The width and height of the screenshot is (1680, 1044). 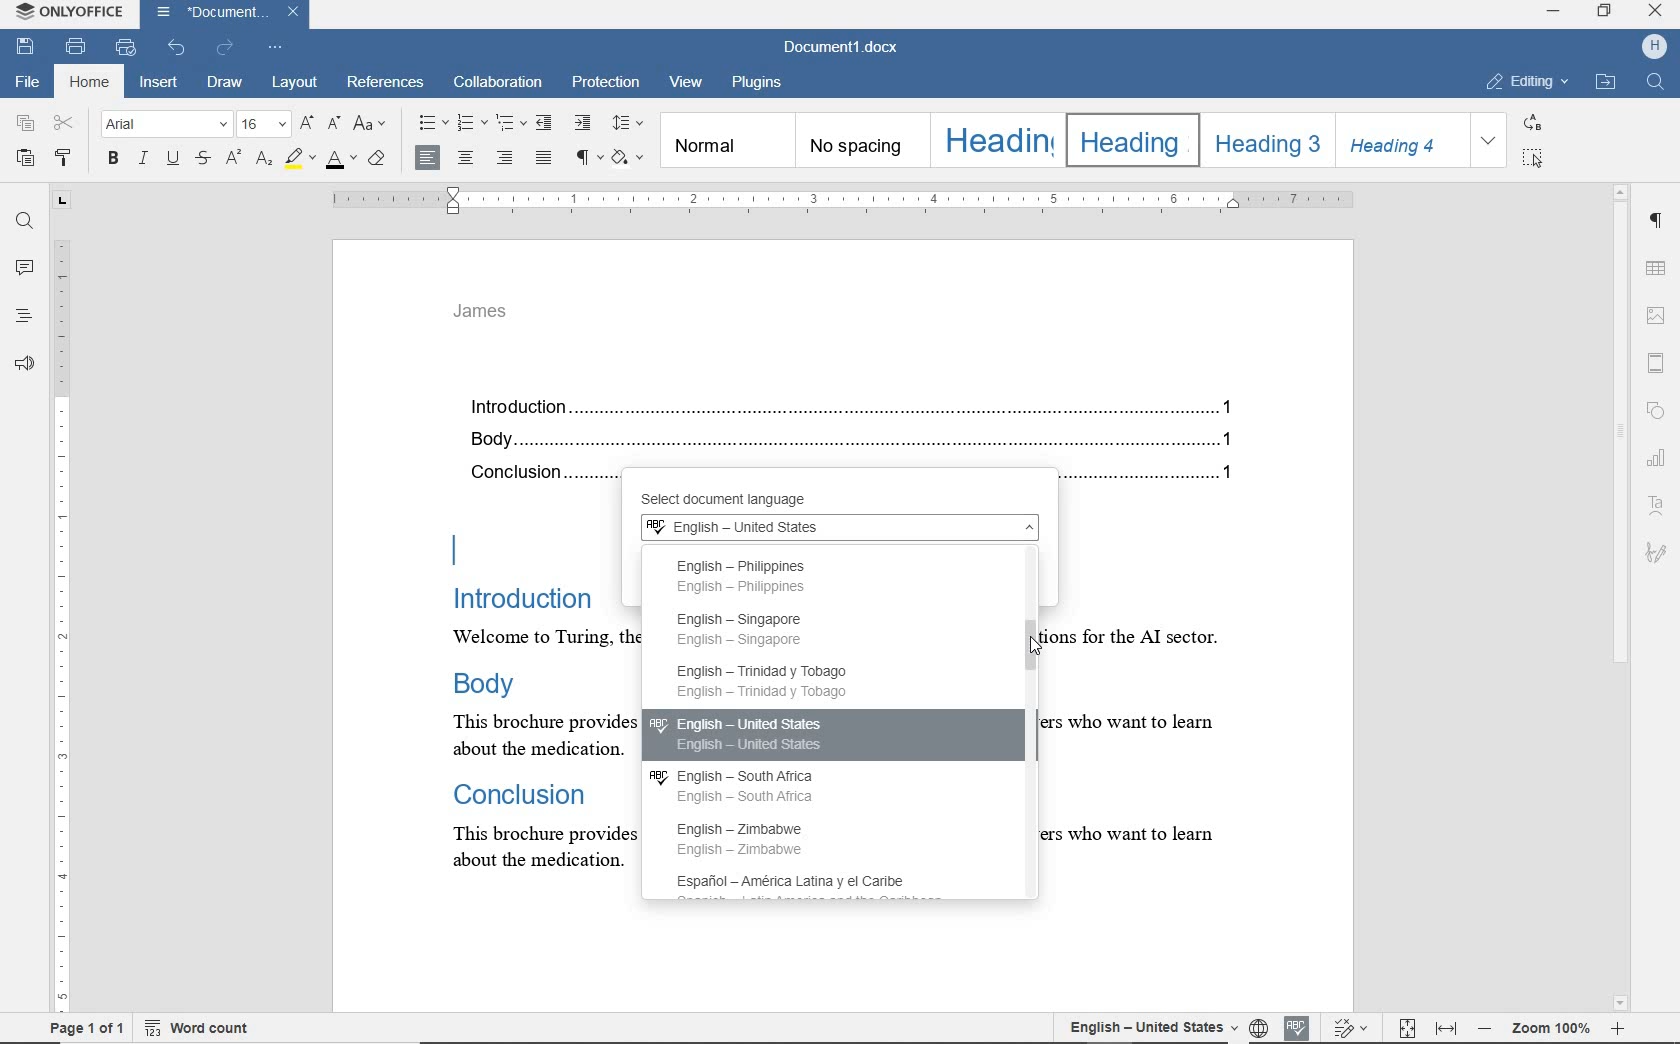 What do you see at coordinates (837, 529) in the screenshot?
I see `English - United States` at bounding box center [837, 529].